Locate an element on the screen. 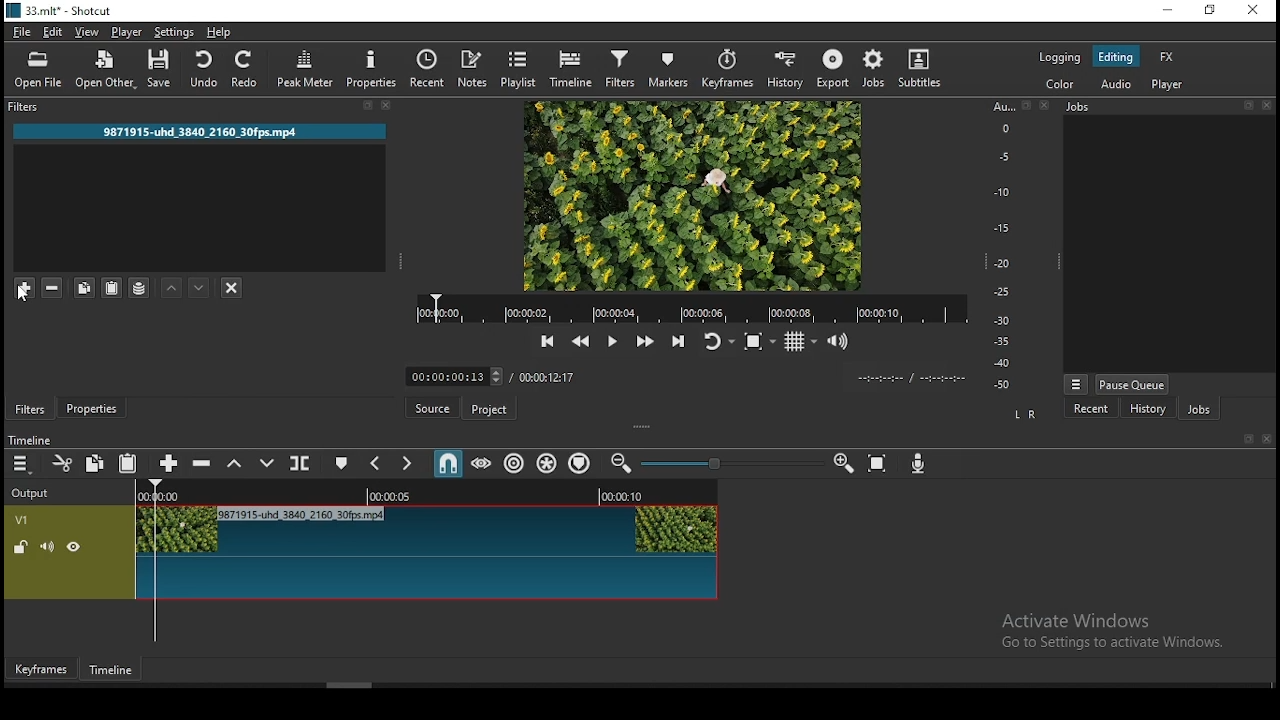 This screenshot has width=1280, height=720. -10 is located at coordinates (1003, 190).